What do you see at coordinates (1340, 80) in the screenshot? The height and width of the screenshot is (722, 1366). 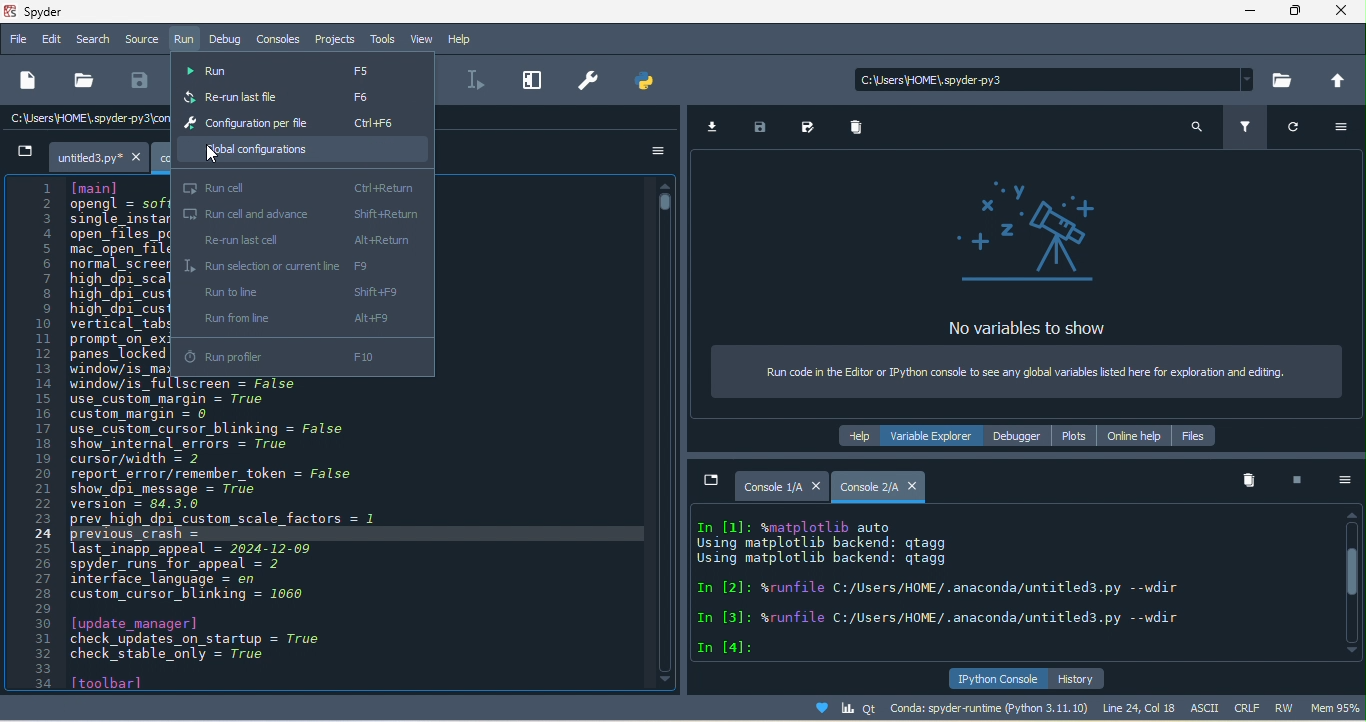 I see `change to parent directory` at bounding box center [1340, 80].